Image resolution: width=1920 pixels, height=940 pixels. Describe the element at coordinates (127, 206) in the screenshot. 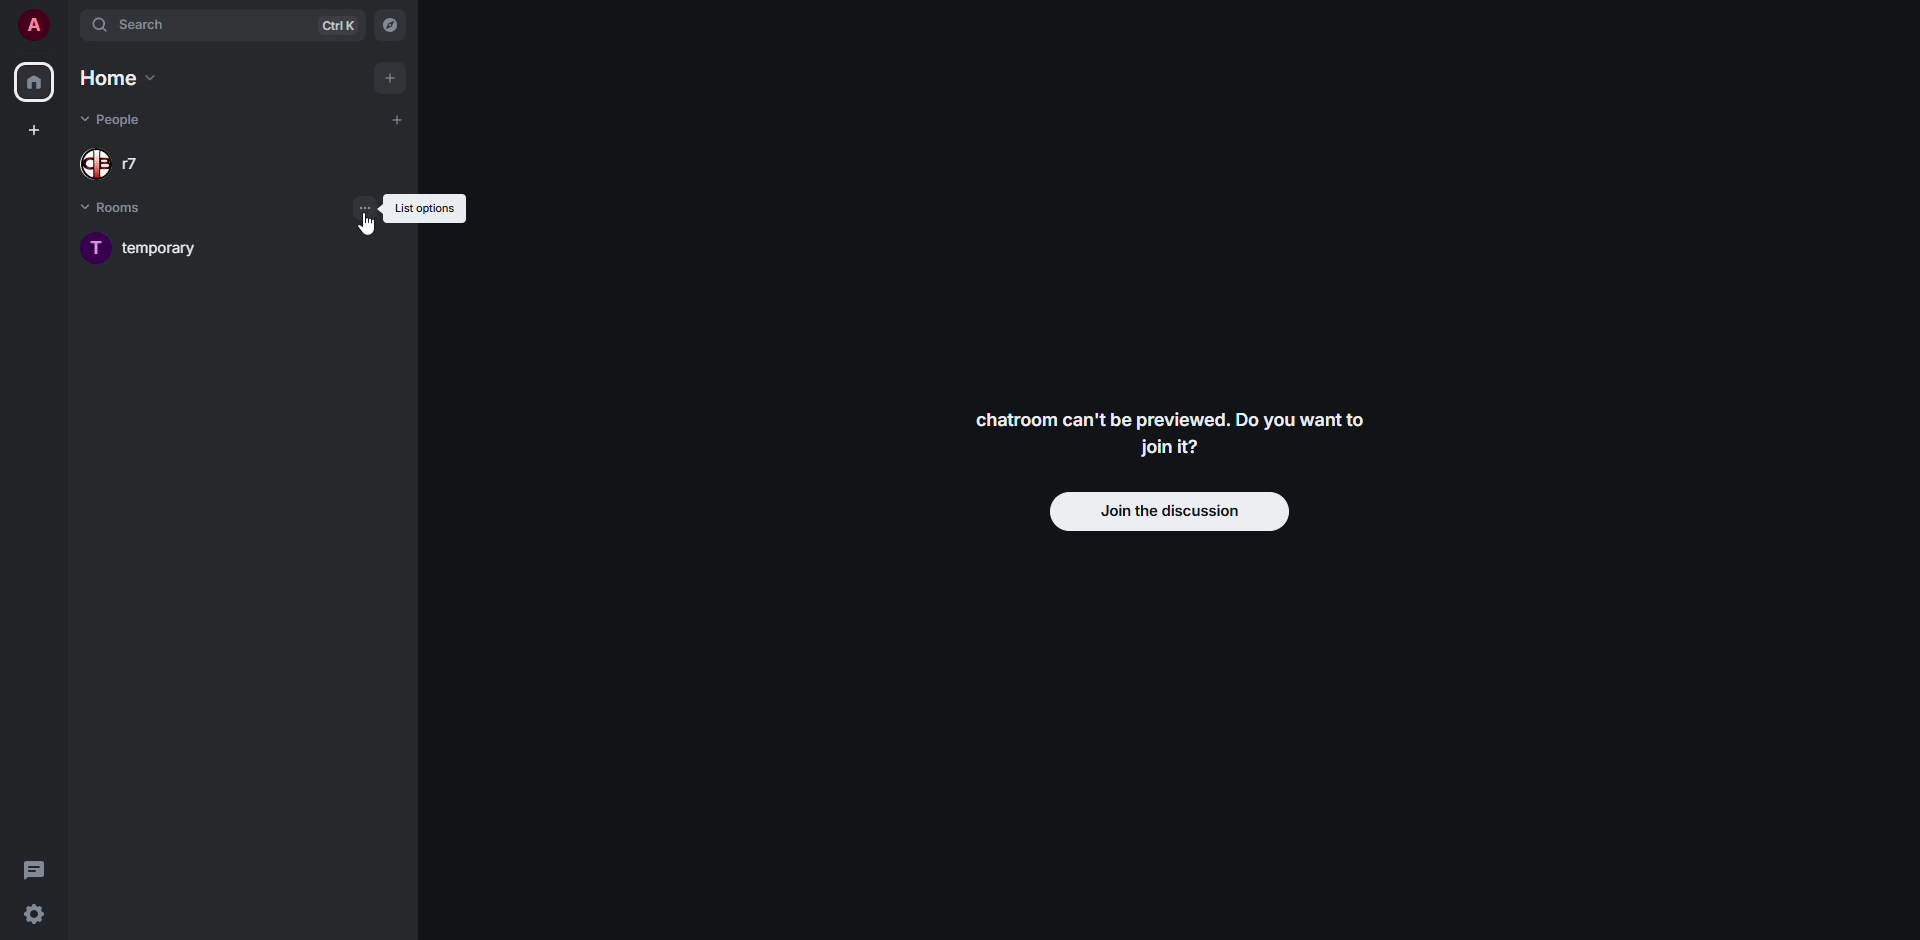

I see `rooms` at that location.